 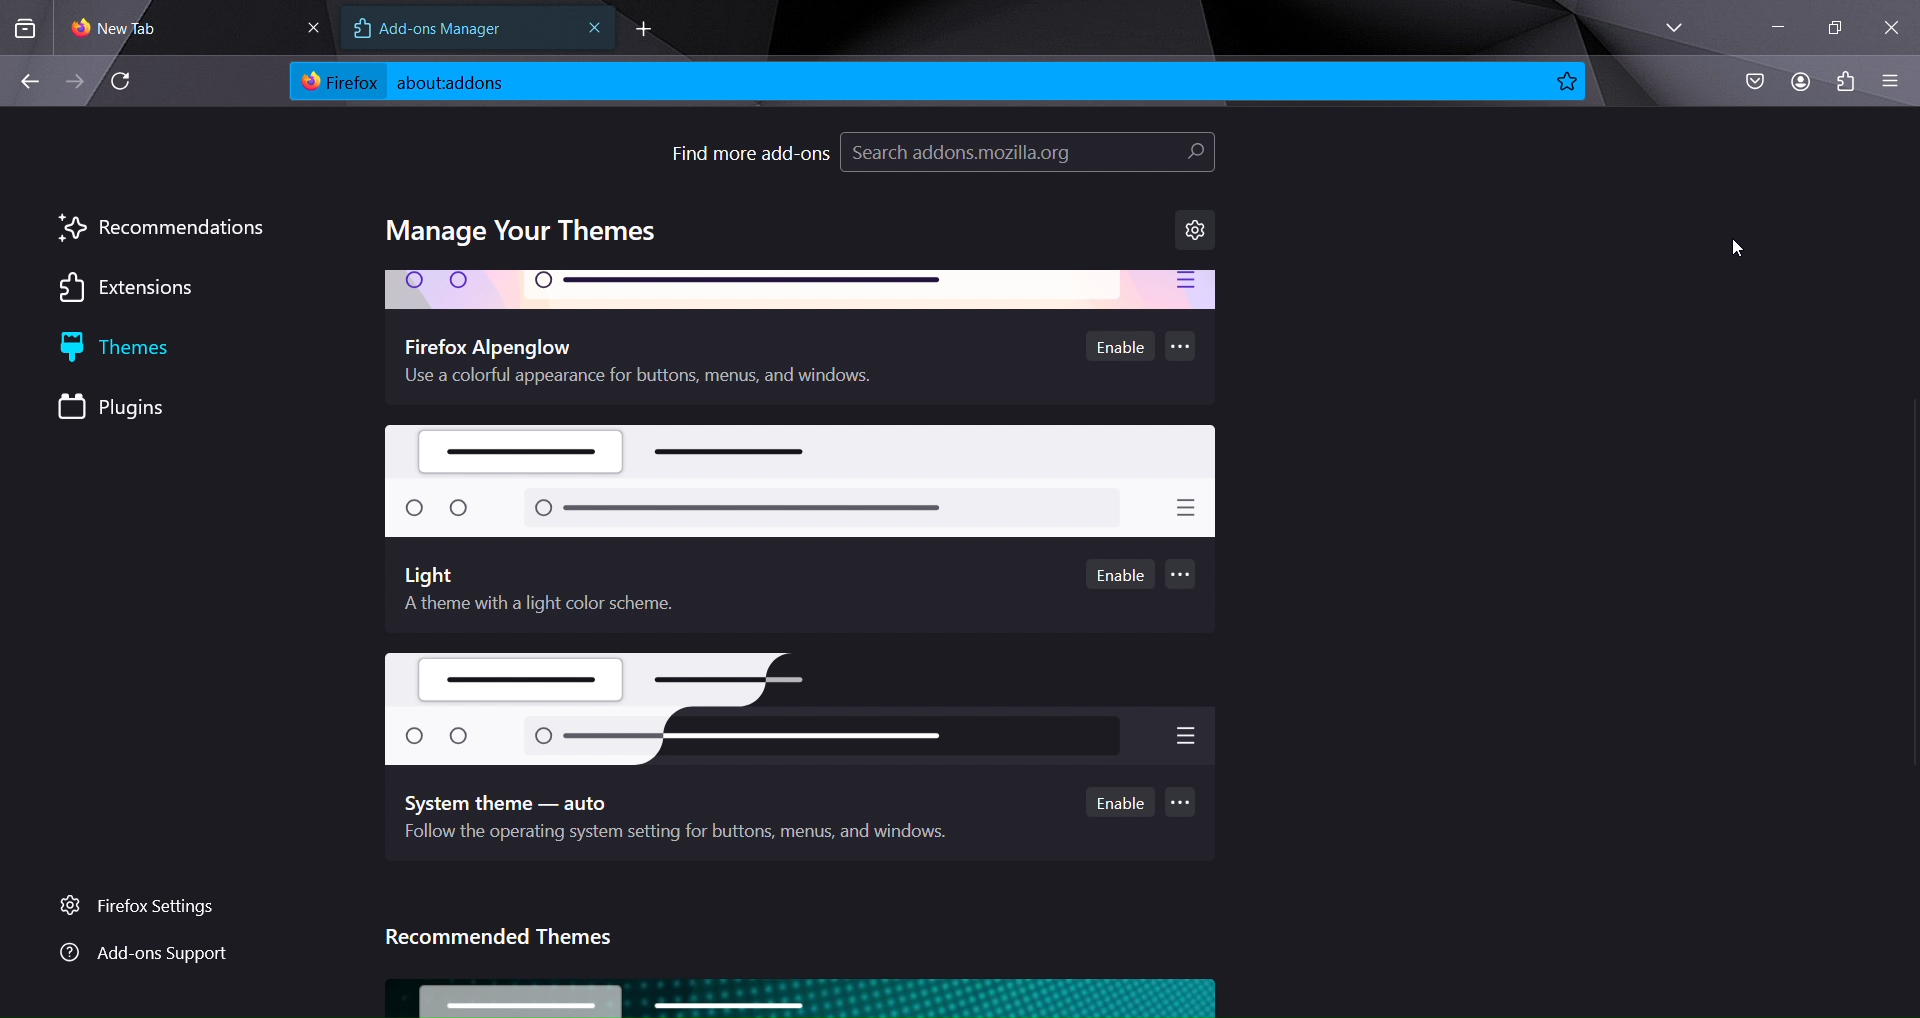 What do you see at coordinates (1027, 155) in the screenshot?
I see `search addons.mozilla.org` at bounding box center [1027, 155].